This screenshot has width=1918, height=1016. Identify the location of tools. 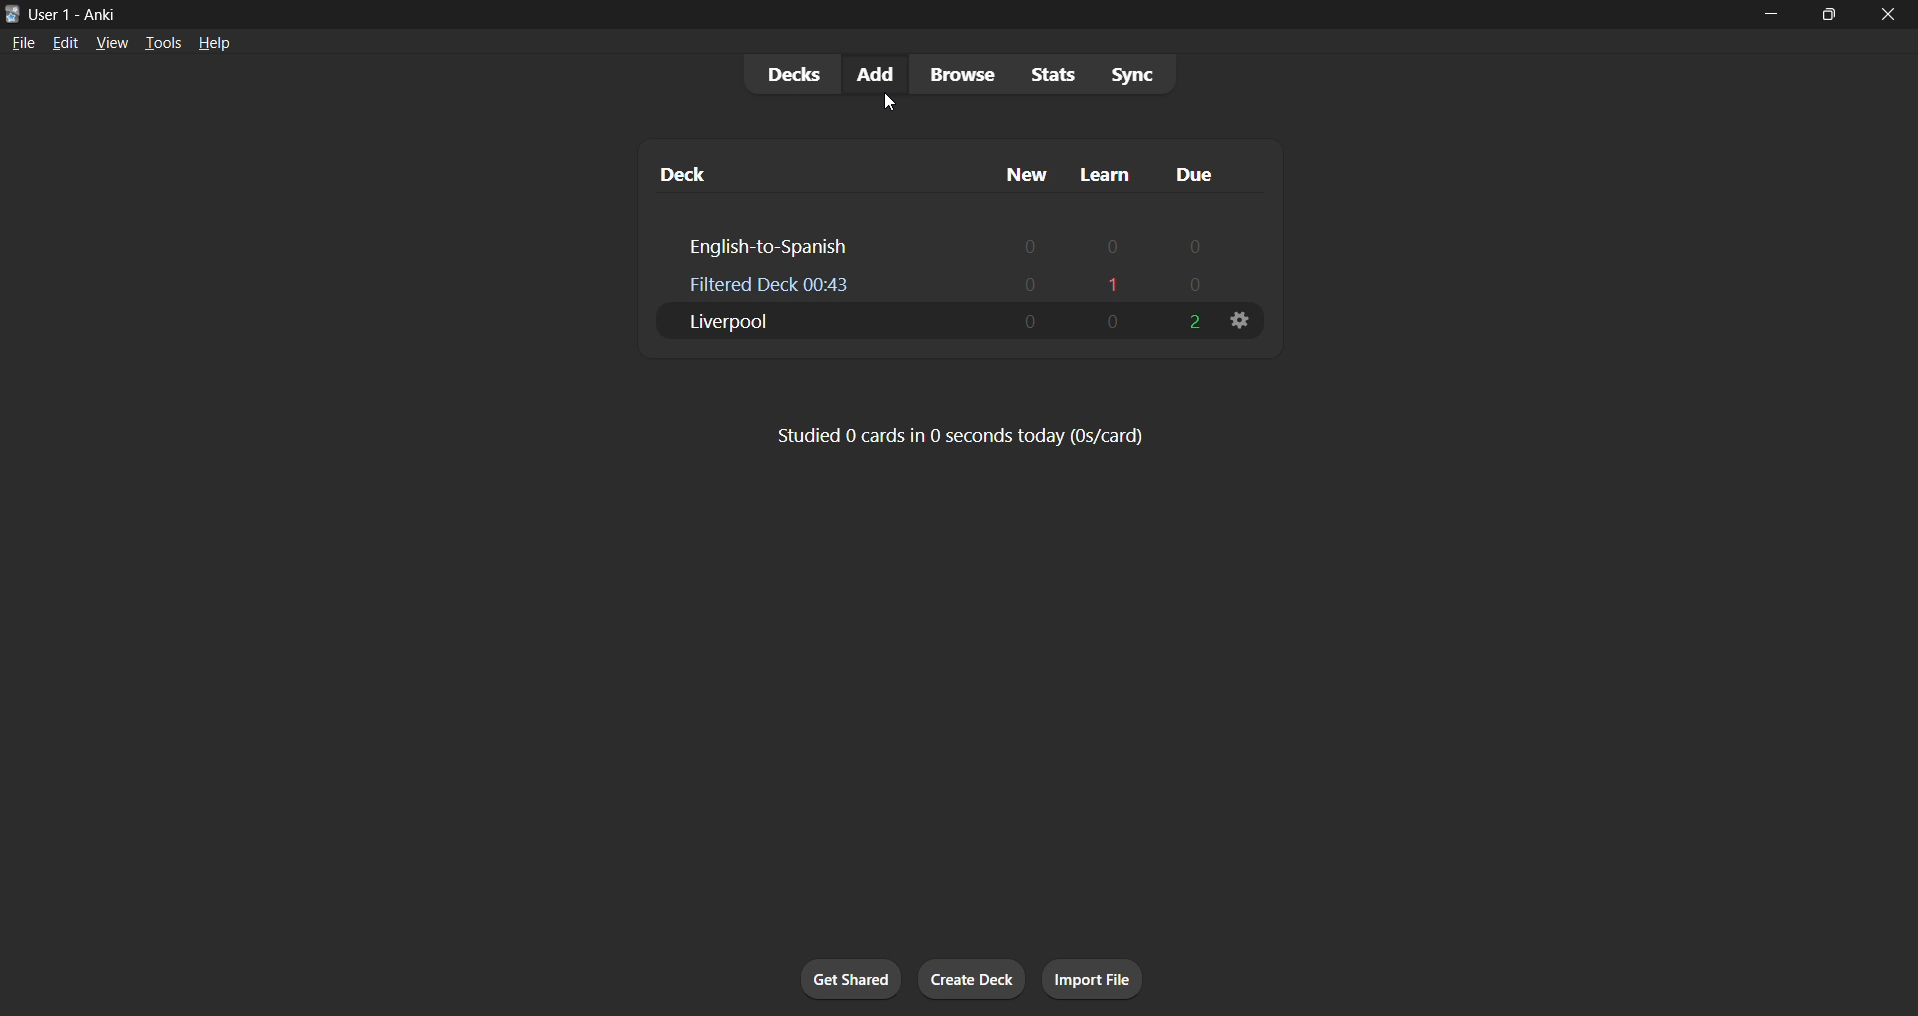
(163, 41).